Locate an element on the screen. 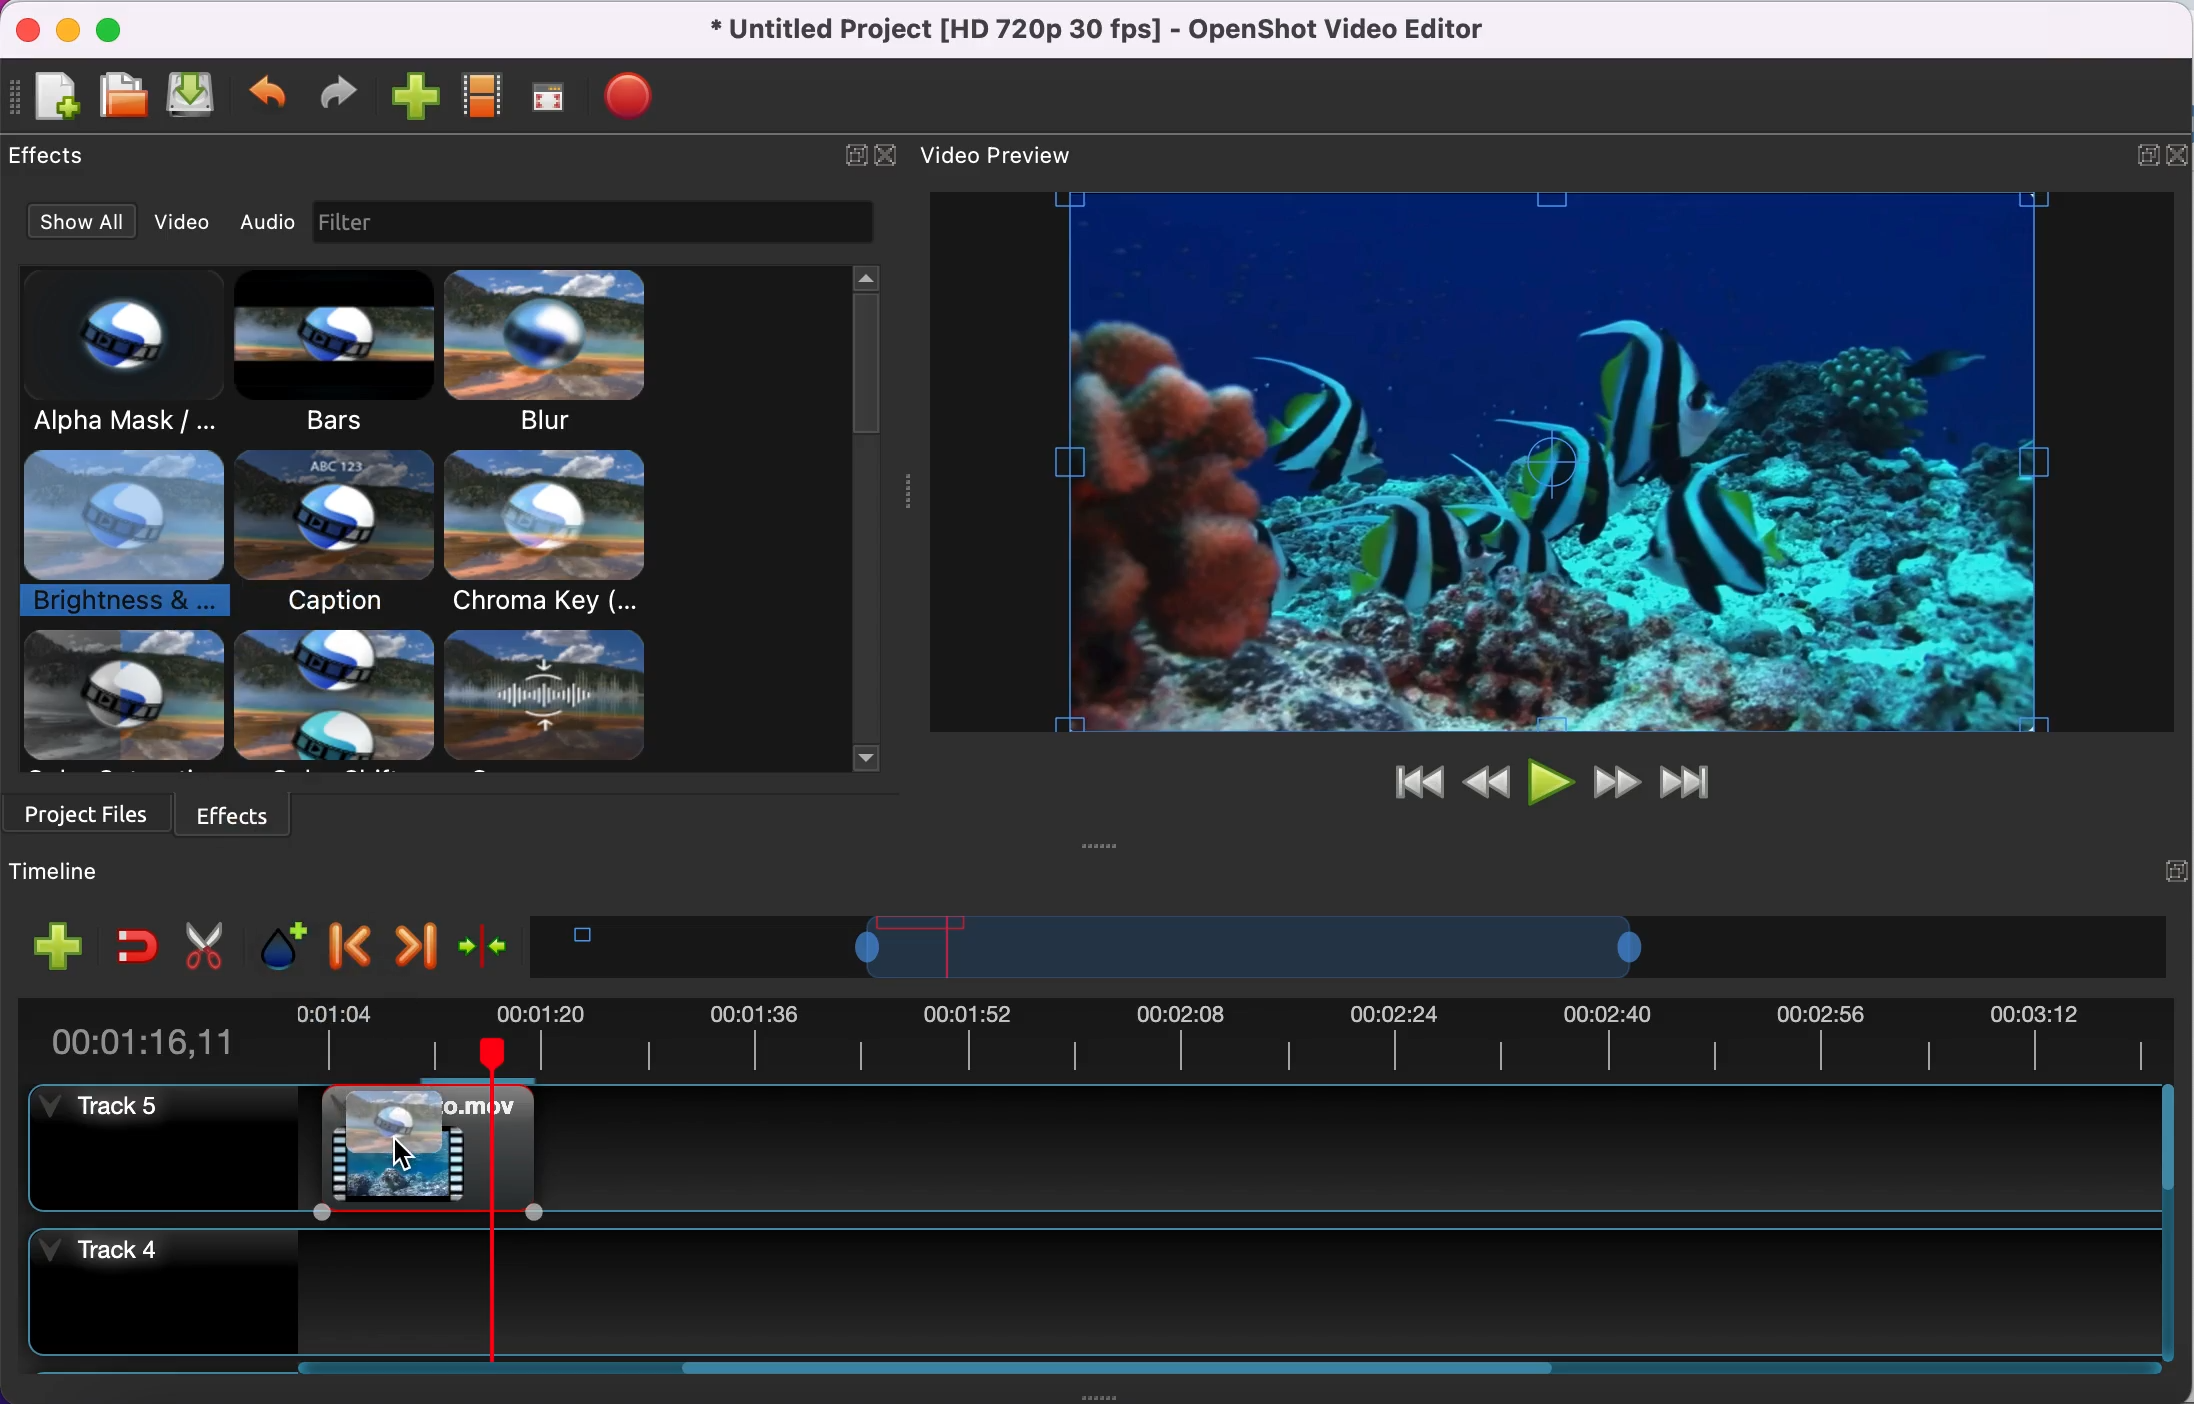 This screenshot has width=2194, height=1404. timeline is located at coordinates (1248, 947).